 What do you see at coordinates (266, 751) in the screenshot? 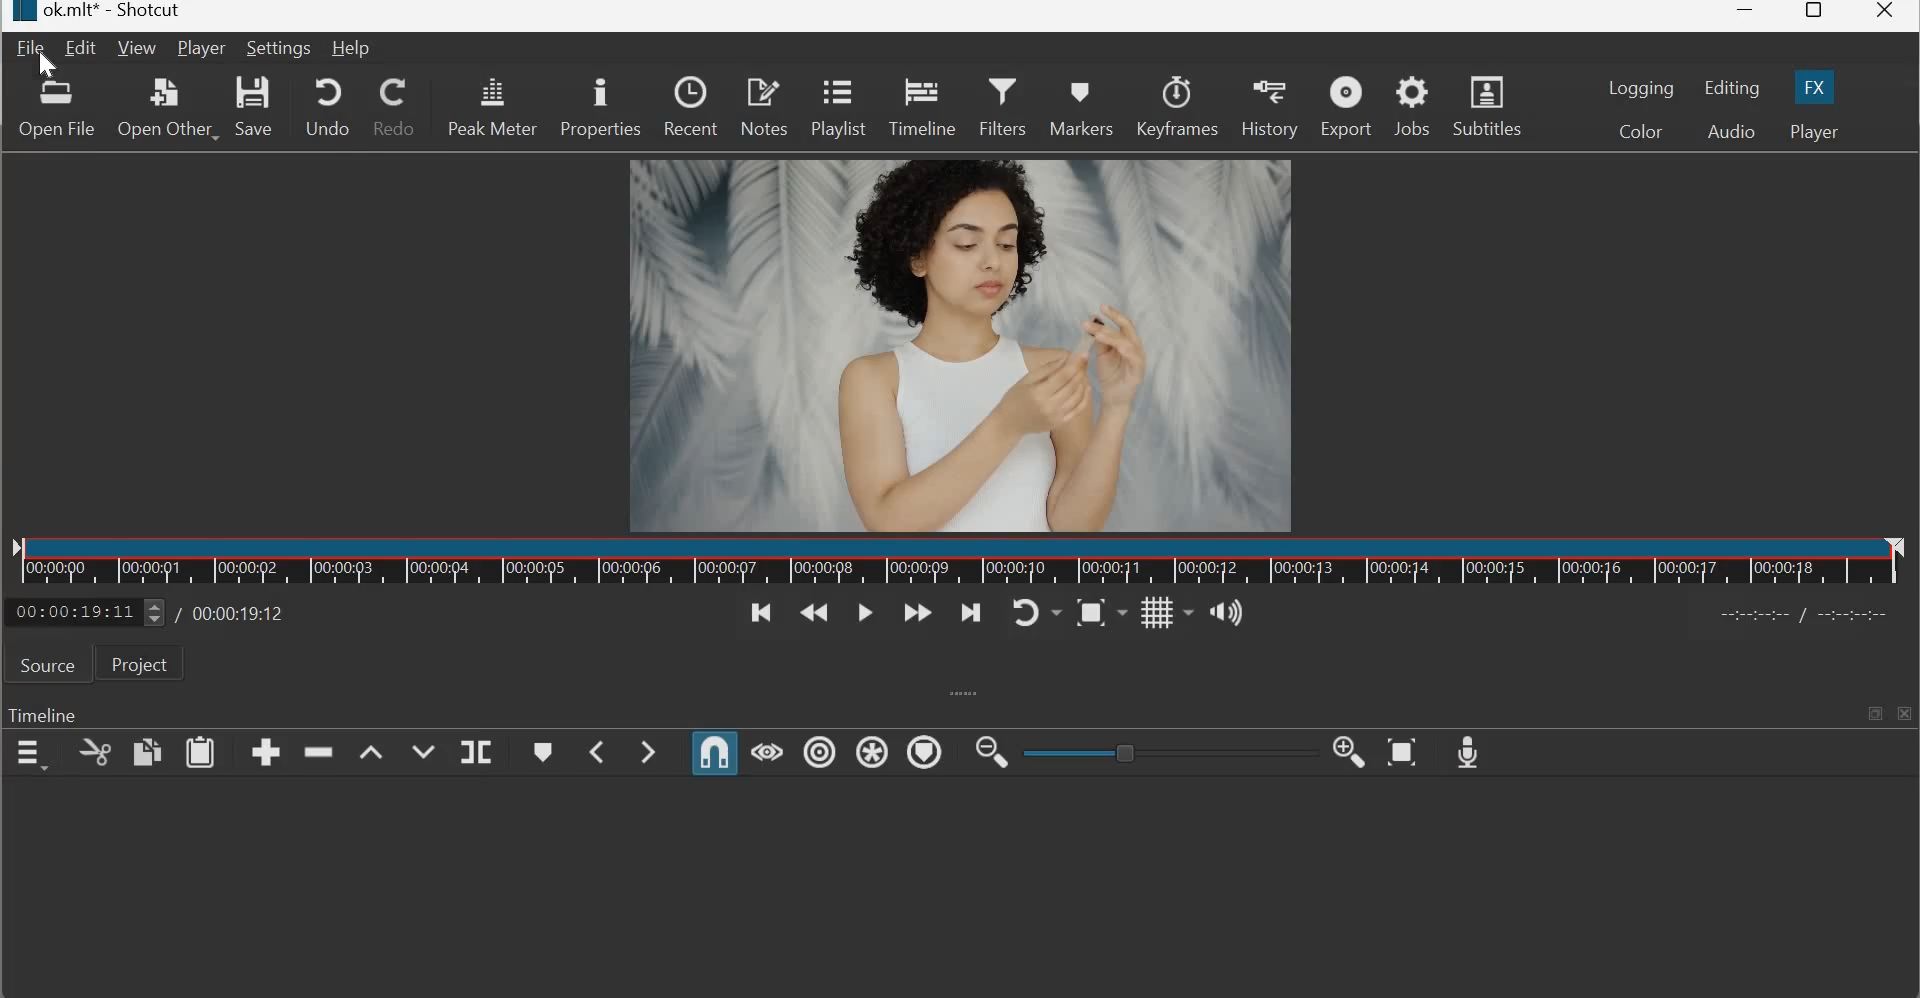
I see `append` at bounding box center [266, 751].